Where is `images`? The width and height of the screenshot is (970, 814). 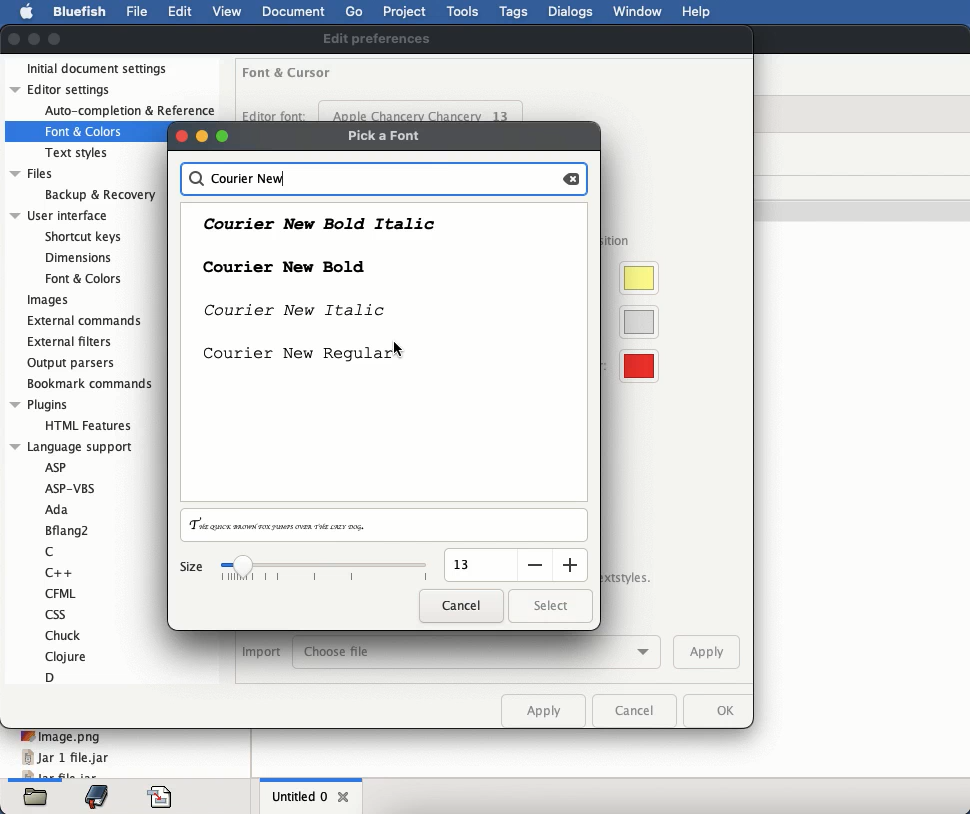 images is located at coordinates (51, 301).